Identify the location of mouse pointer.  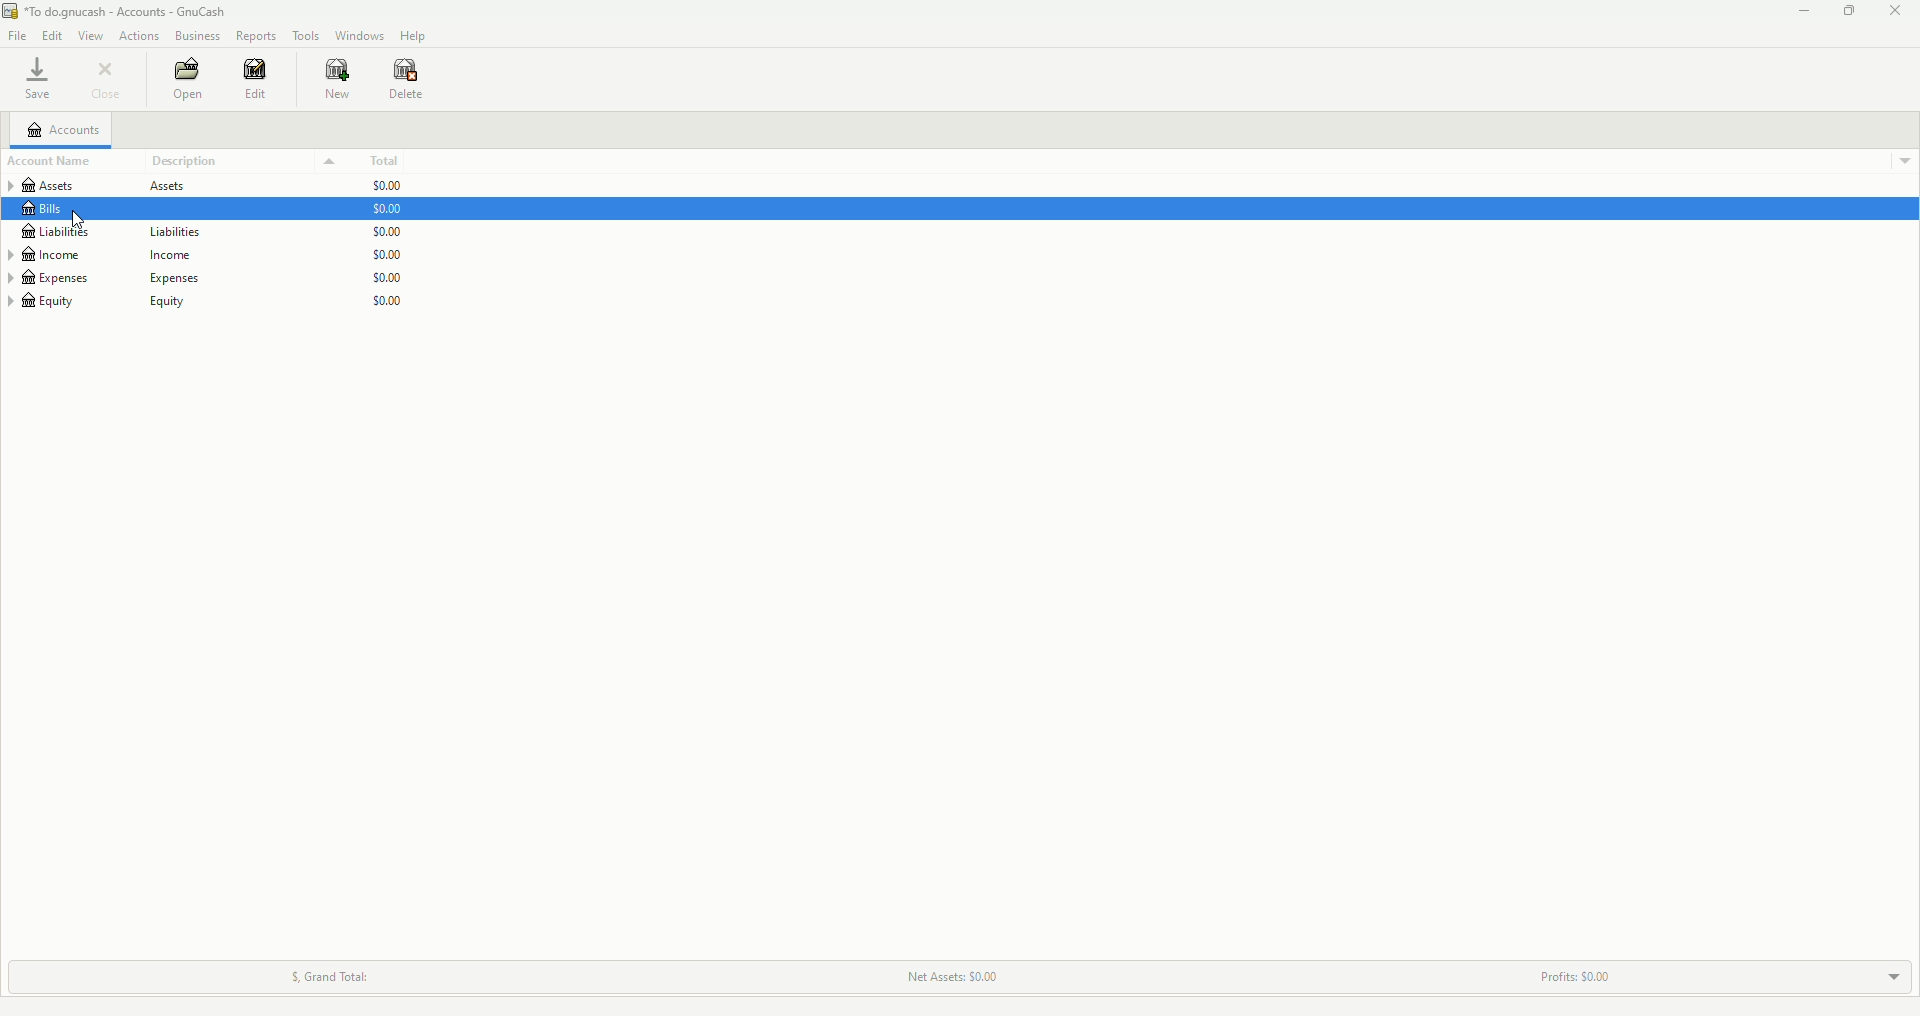
(76, 221).